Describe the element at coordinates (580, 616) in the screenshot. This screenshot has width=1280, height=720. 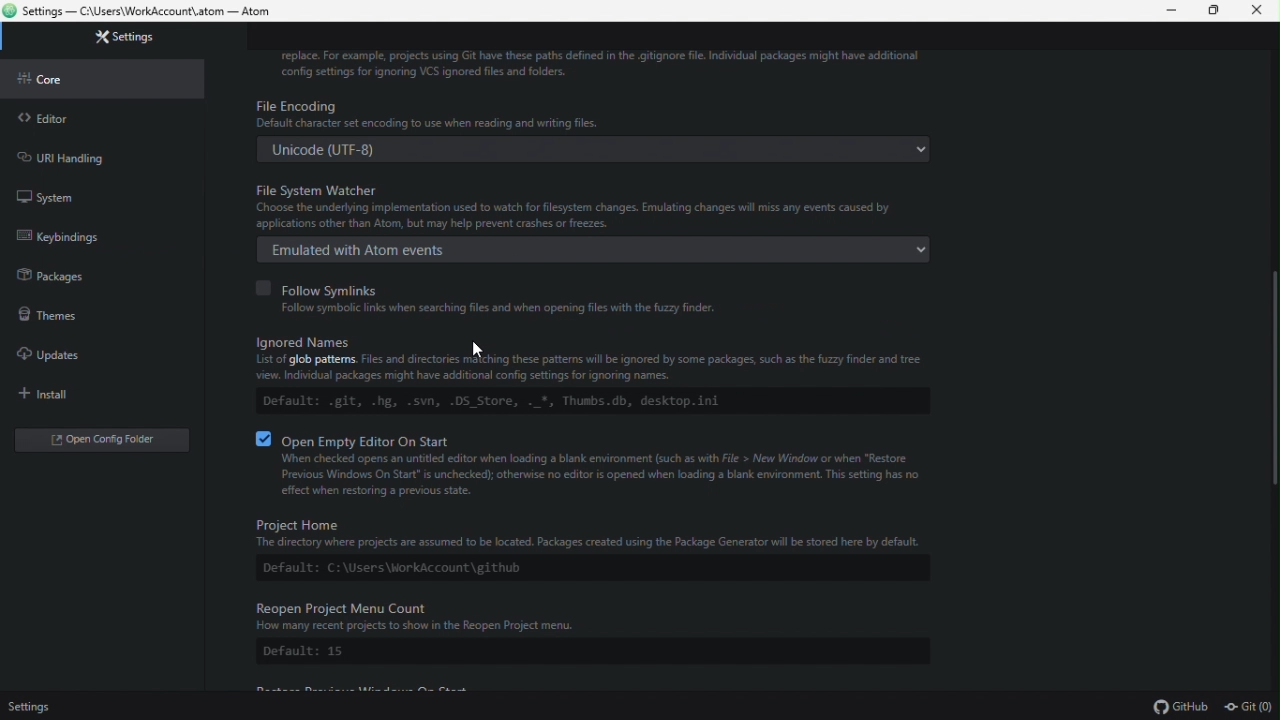
I see `Reopen Project Menu Count How many recent projects to show in the Reopen Project menu.` at that location.